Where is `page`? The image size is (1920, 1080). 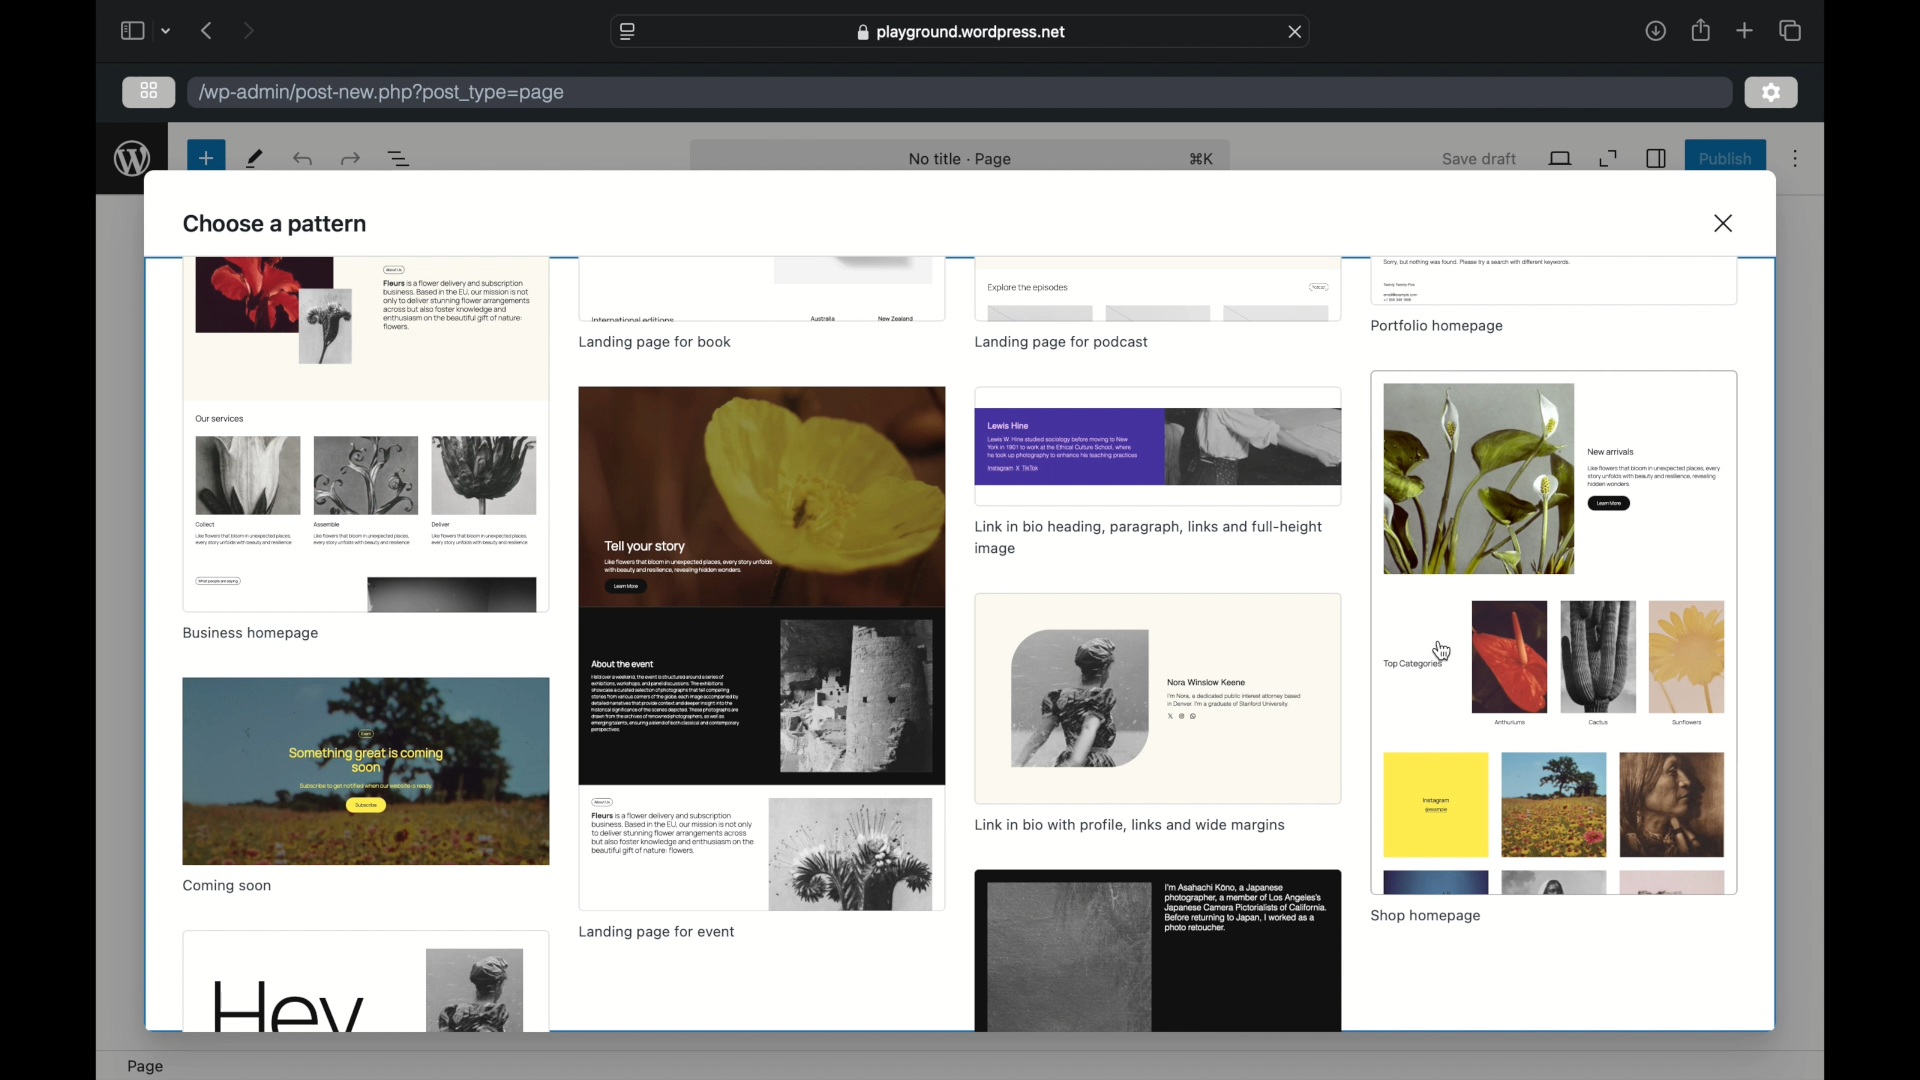 page is located at coordinates (146, 1065).